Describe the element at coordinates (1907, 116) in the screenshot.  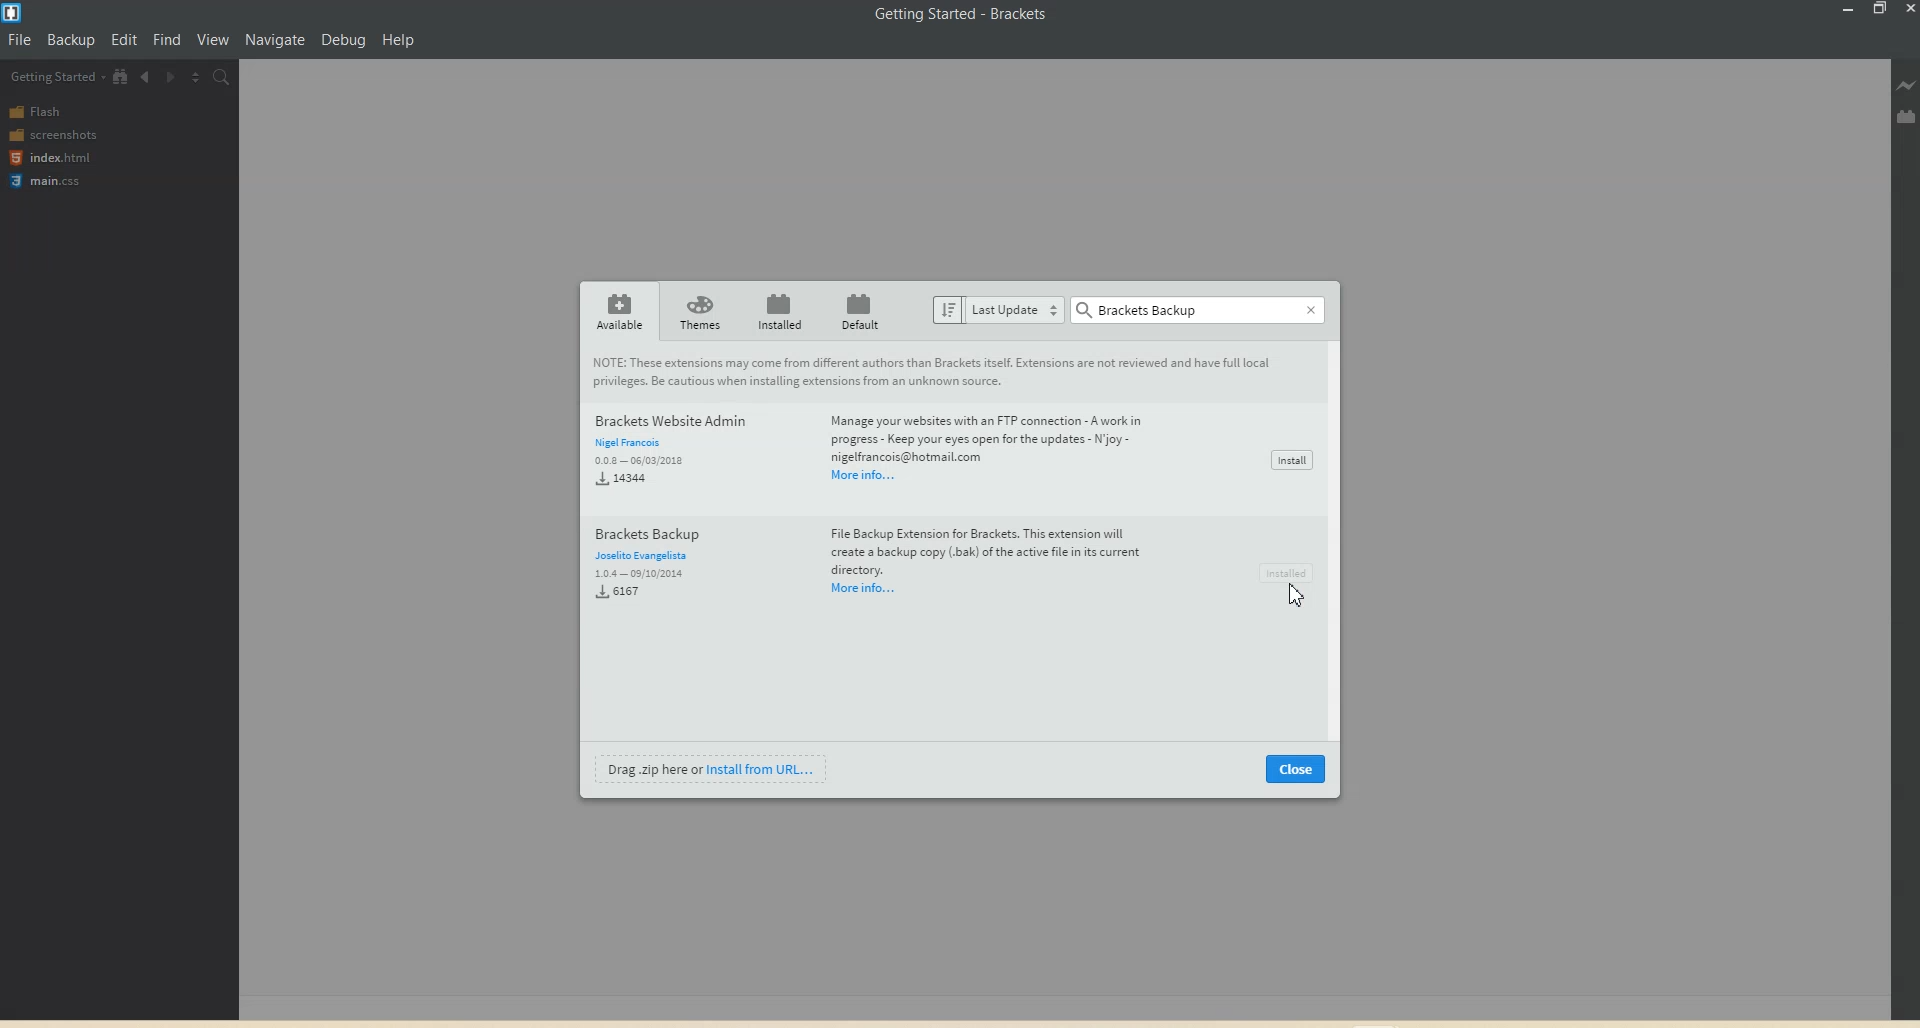
I see `Extension manager` at that location.